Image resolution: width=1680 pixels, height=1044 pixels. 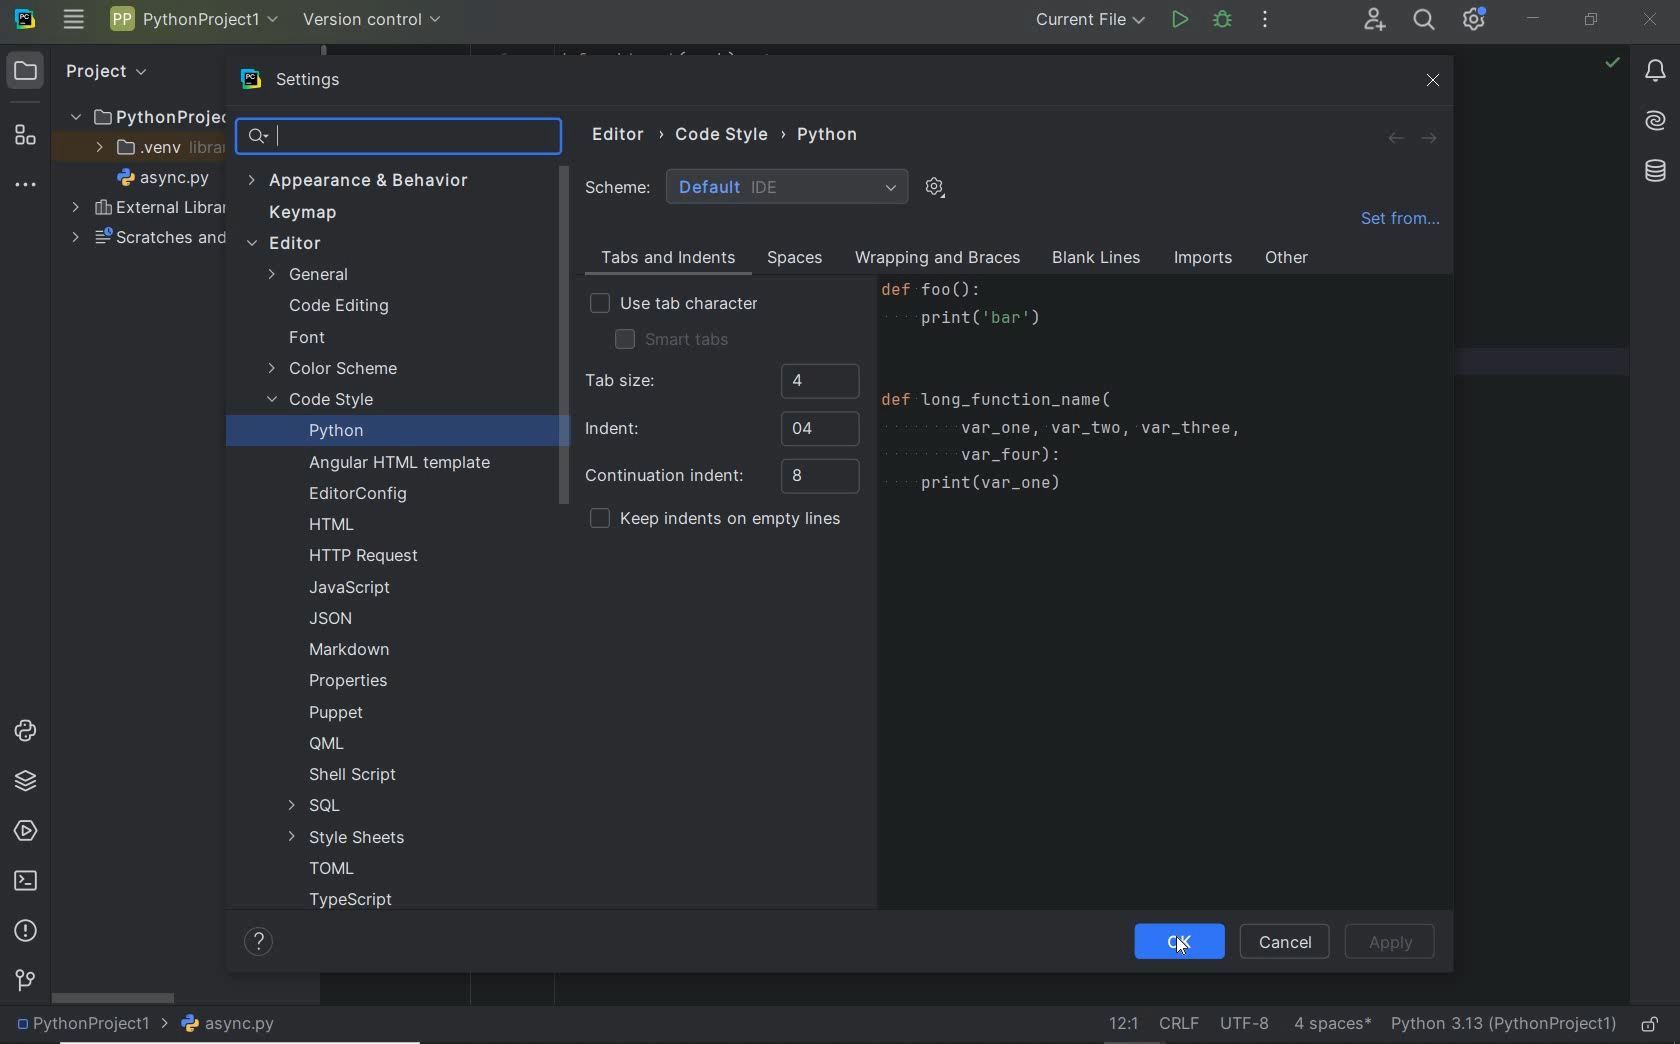 I want to click on Cursor Position, so click(x=1182, y=951).